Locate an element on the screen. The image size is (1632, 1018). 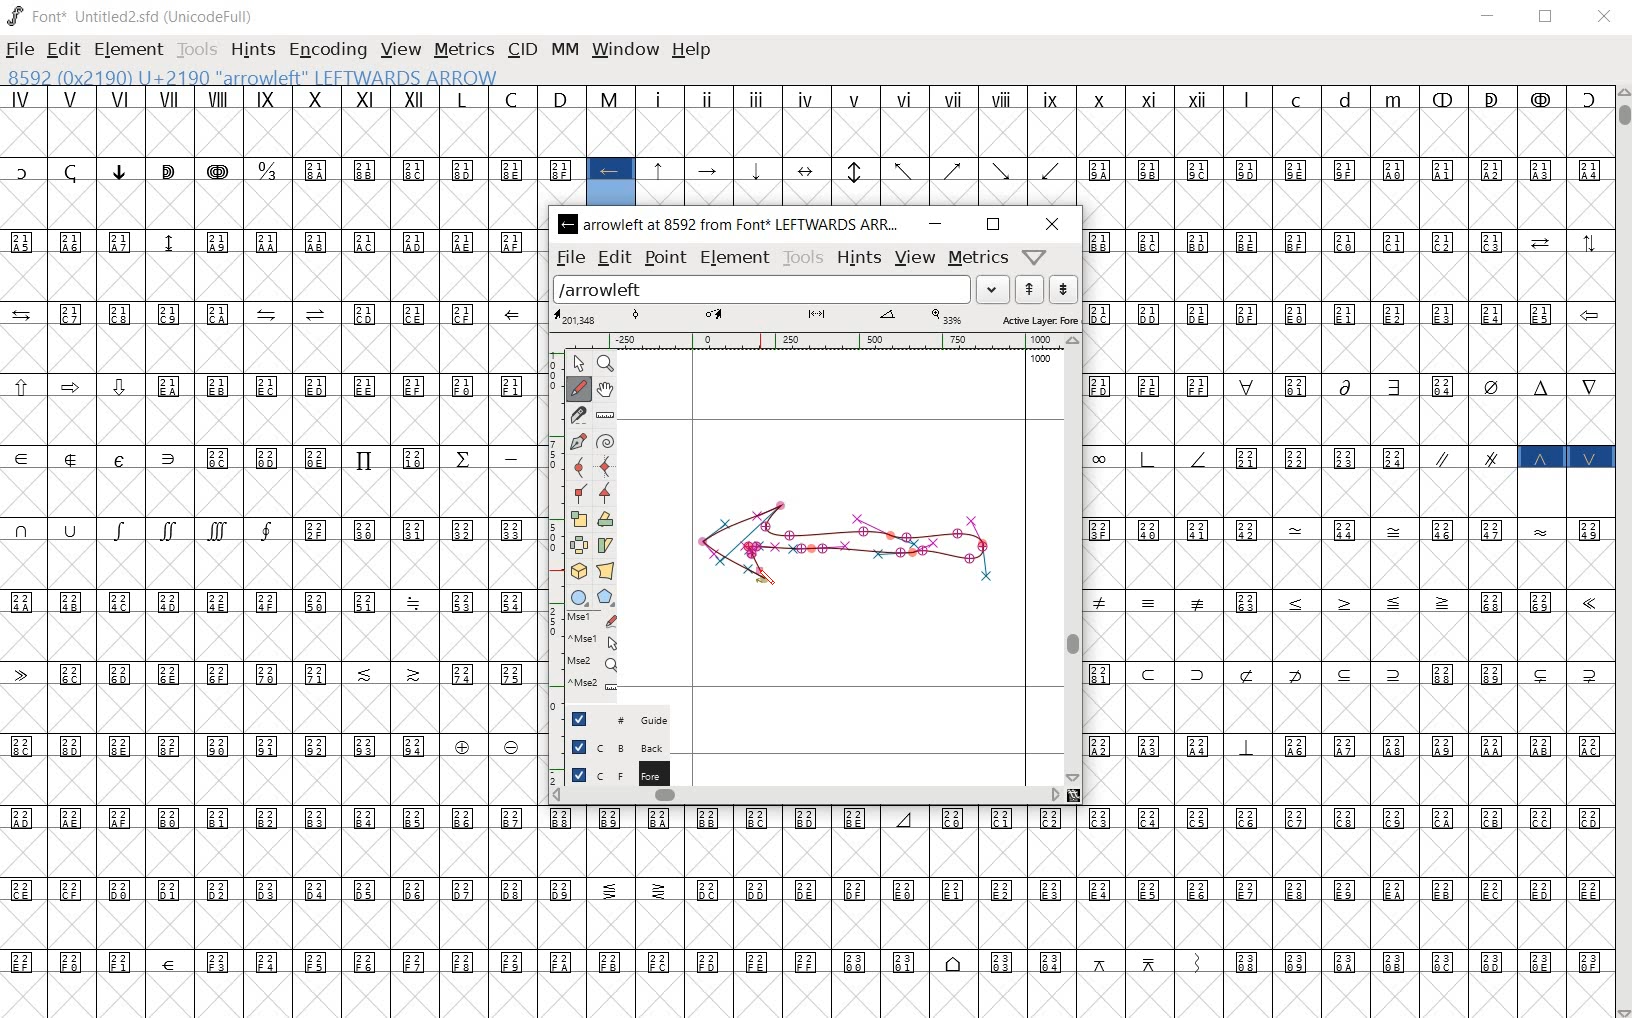
add a curve point always either horizontal or vertical is located at coordinates (606, 465).